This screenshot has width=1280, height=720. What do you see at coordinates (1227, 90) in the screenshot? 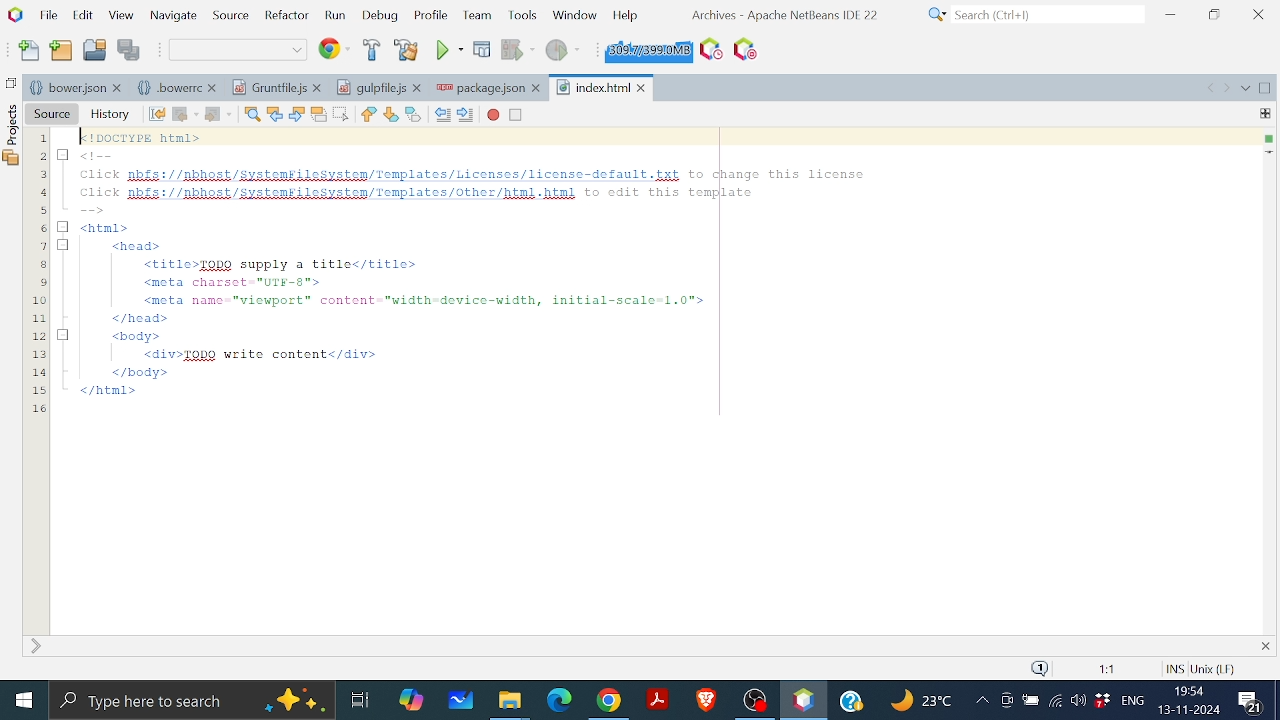
I see `scroll documents right` at bounding box center [1227, 90].